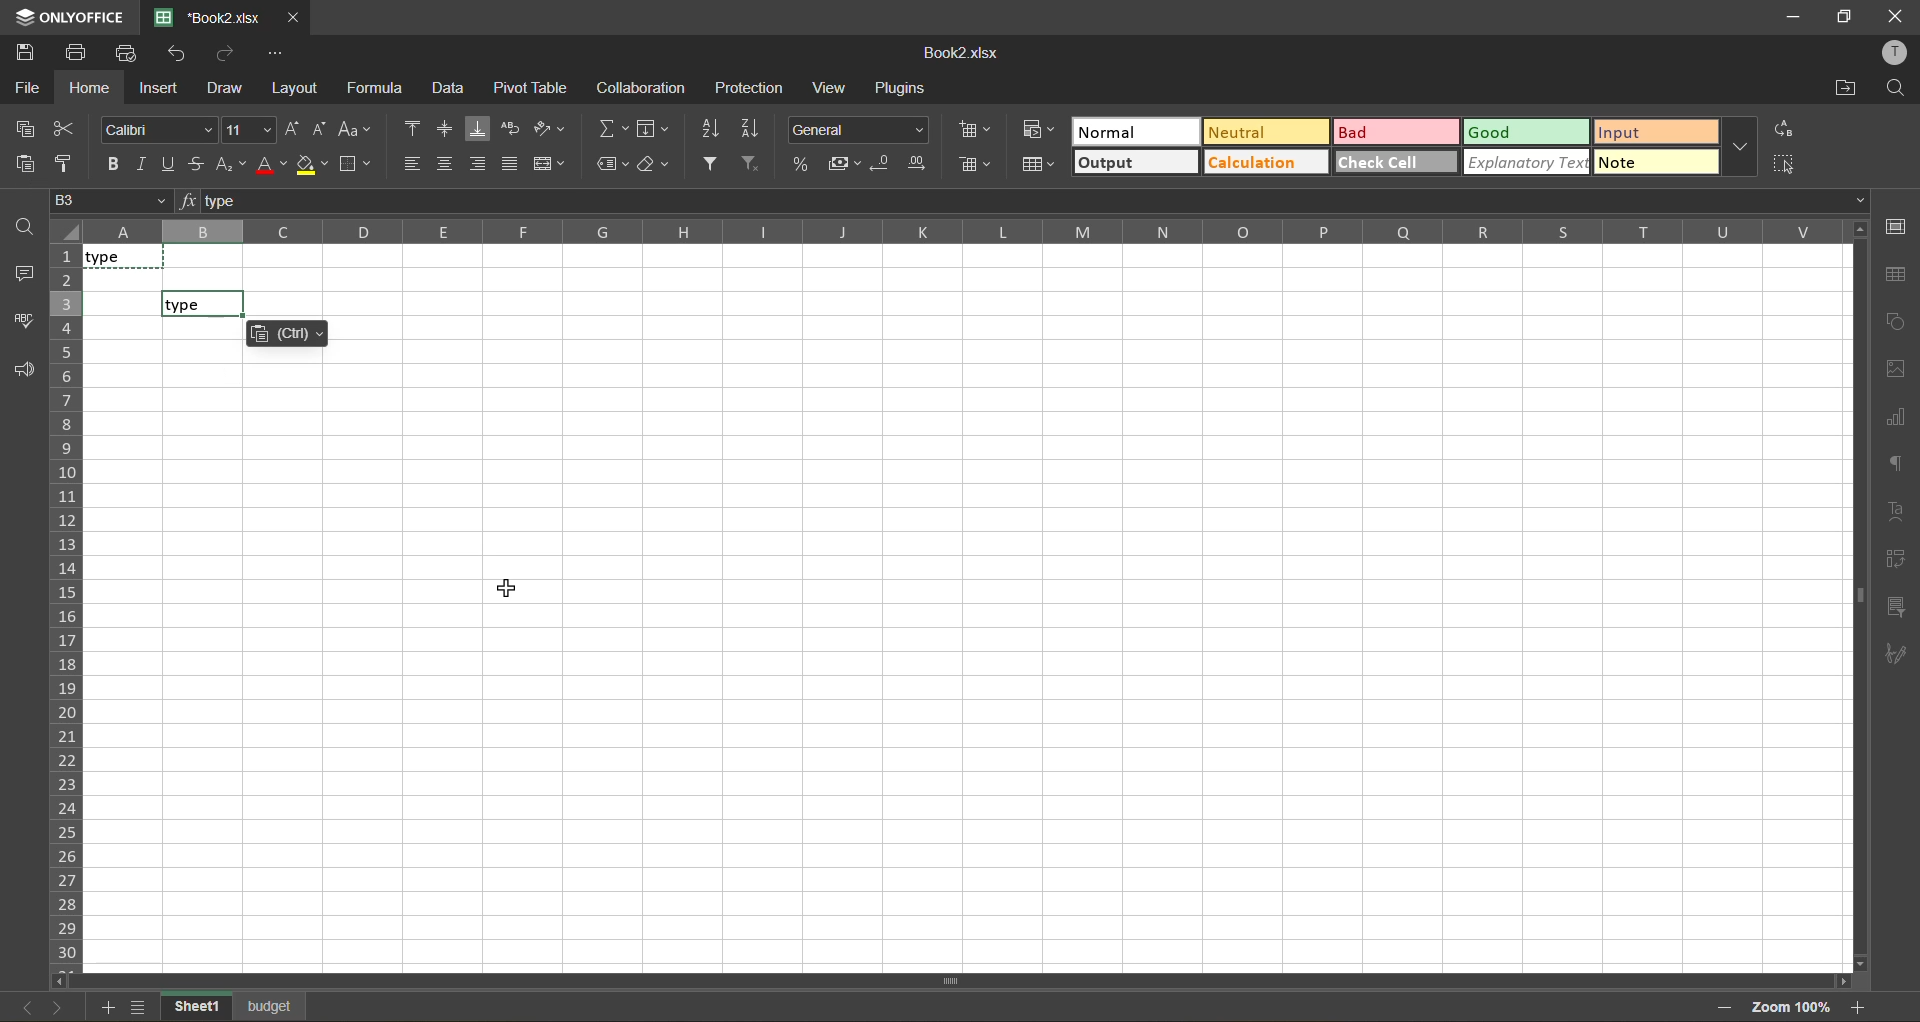 The width and height of the screenshot is (1920, 1022). Describe the element at coordinates (1898, 228) in the screenshot. I see `call settings` at that location.